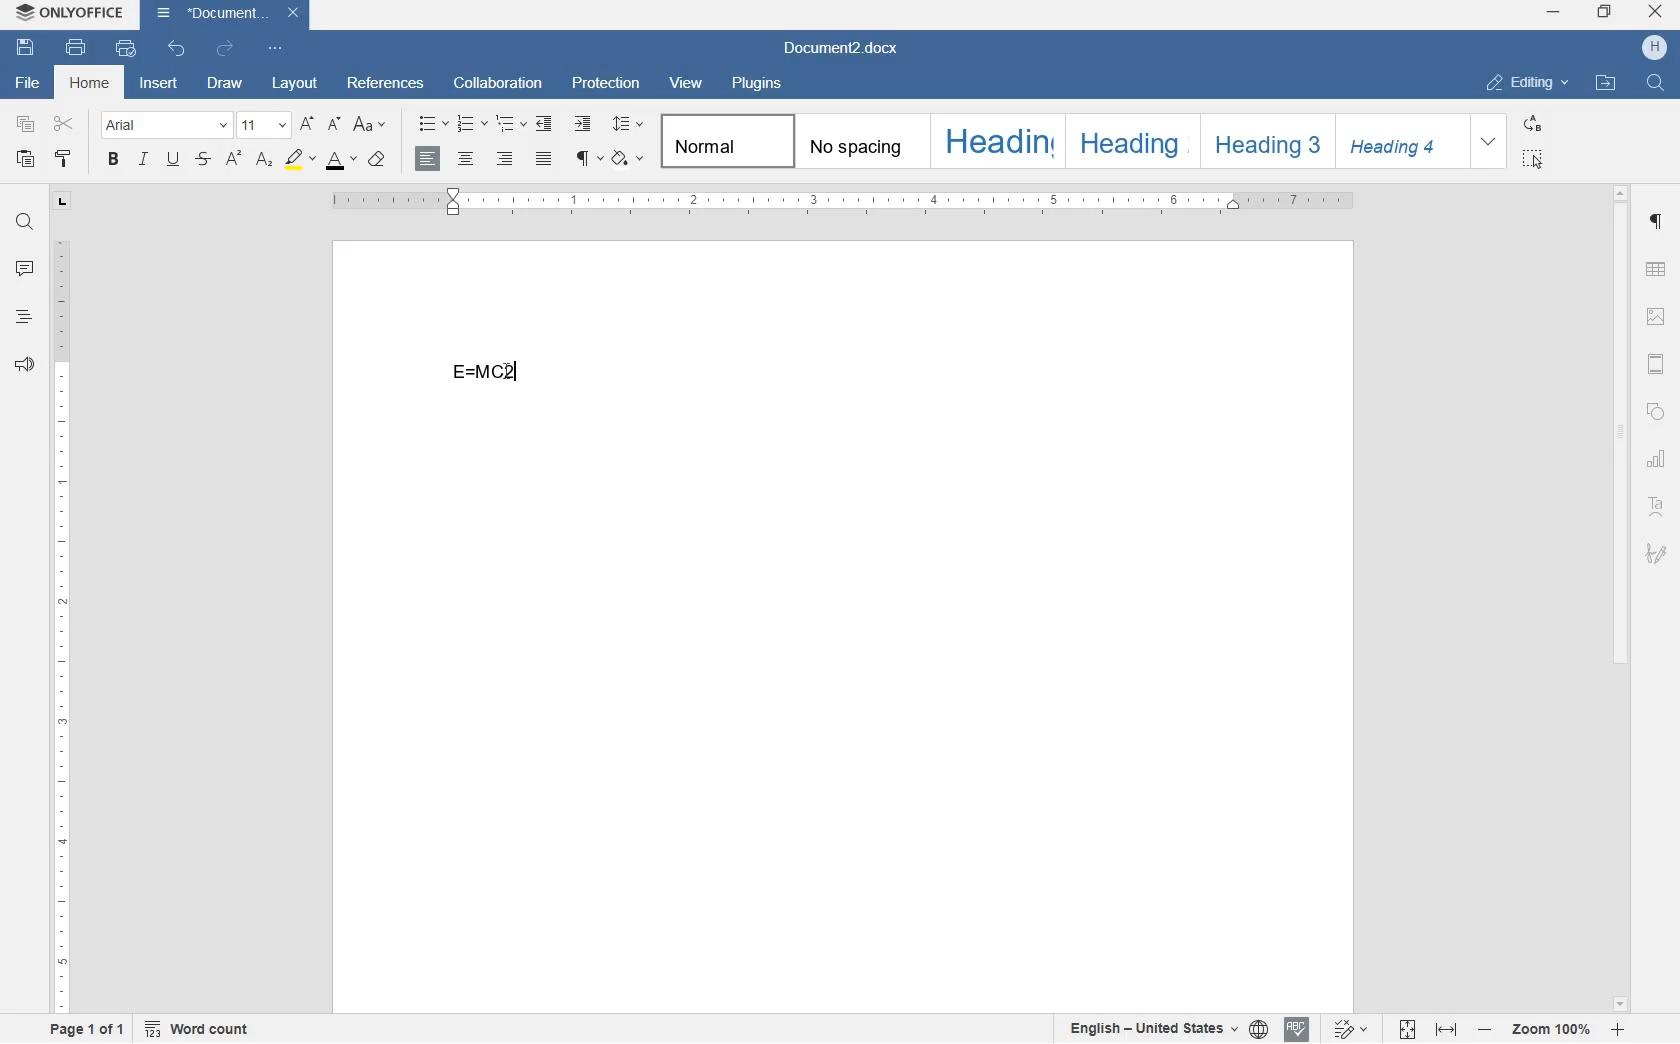 Image resolution: width=1680 pixels, height=1044 pixels. What do you see at coordinates (204, 160) in the screenshot?
I see `strikethrough` at bounding box center [204, 160].